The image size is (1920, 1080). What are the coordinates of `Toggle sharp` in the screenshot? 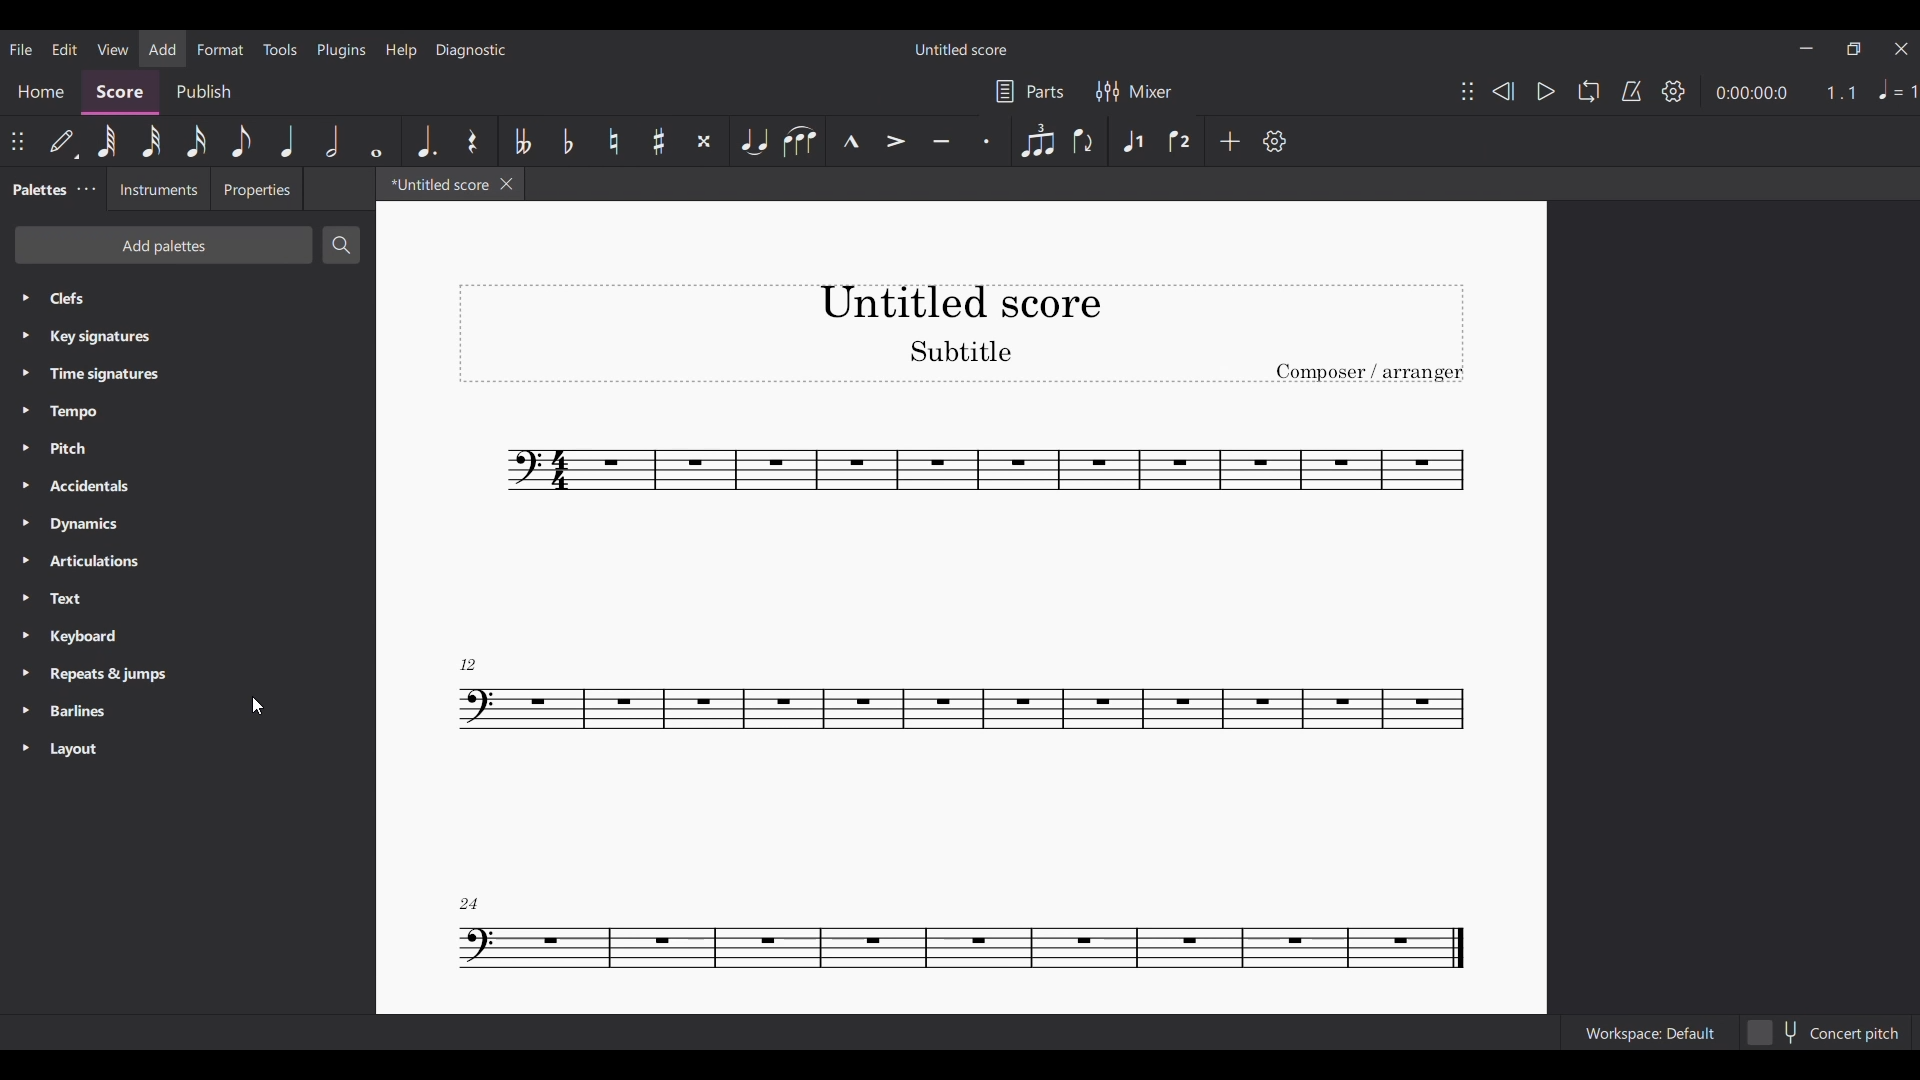 It's located at (804, 142).